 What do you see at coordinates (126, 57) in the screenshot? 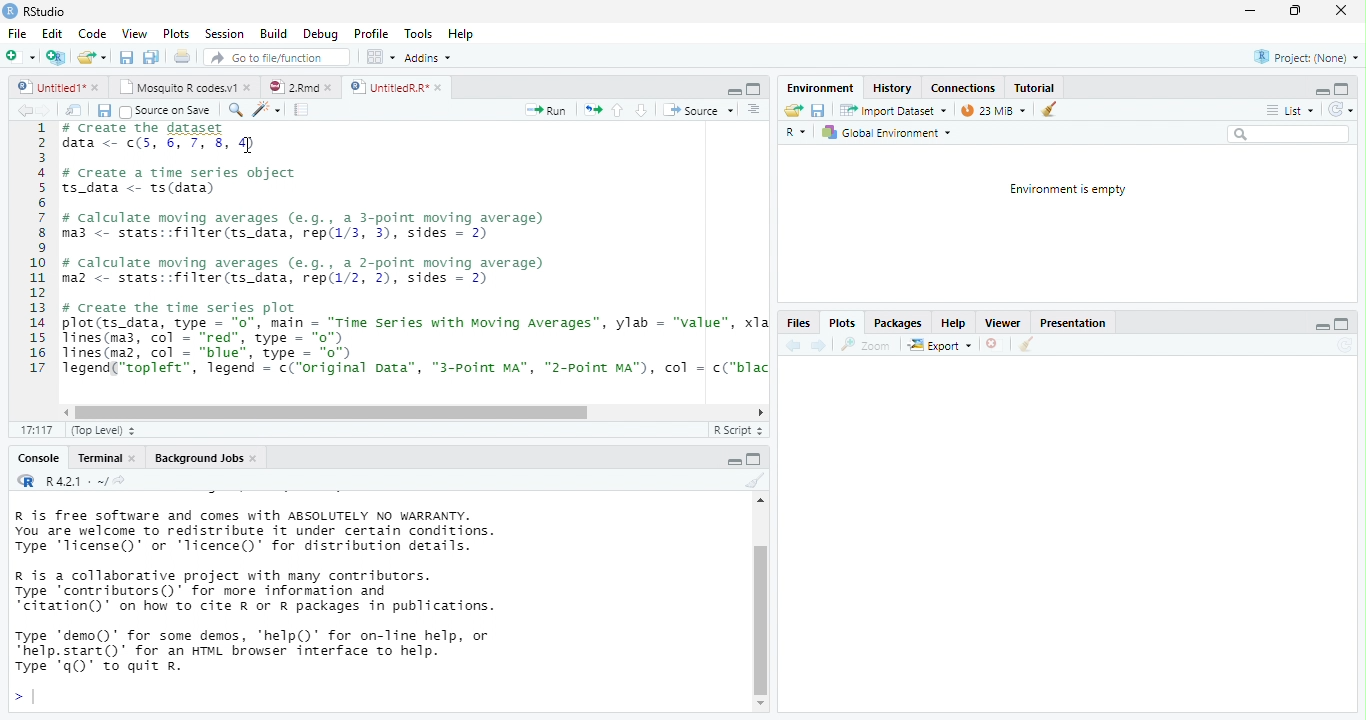
I see `save all open document` at bounding box center [126, 57].